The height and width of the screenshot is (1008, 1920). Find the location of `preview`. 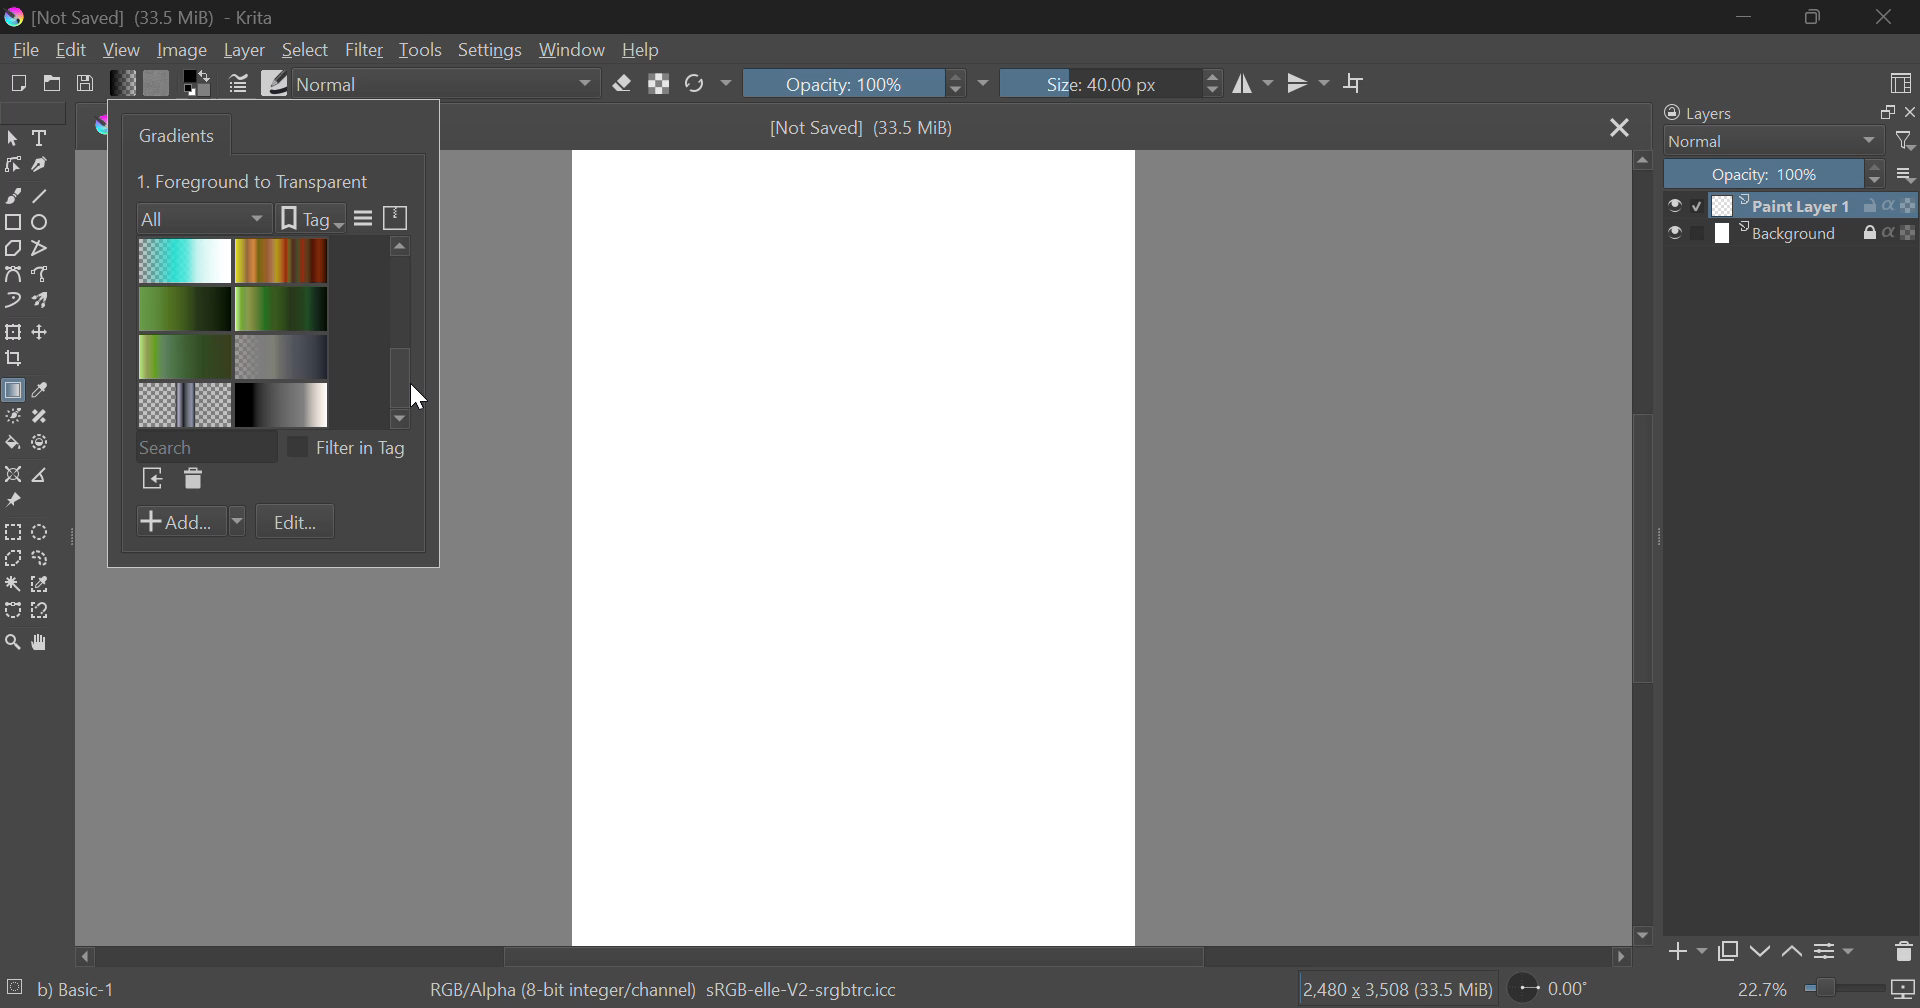

preview is located at coordinates (1685, 236).